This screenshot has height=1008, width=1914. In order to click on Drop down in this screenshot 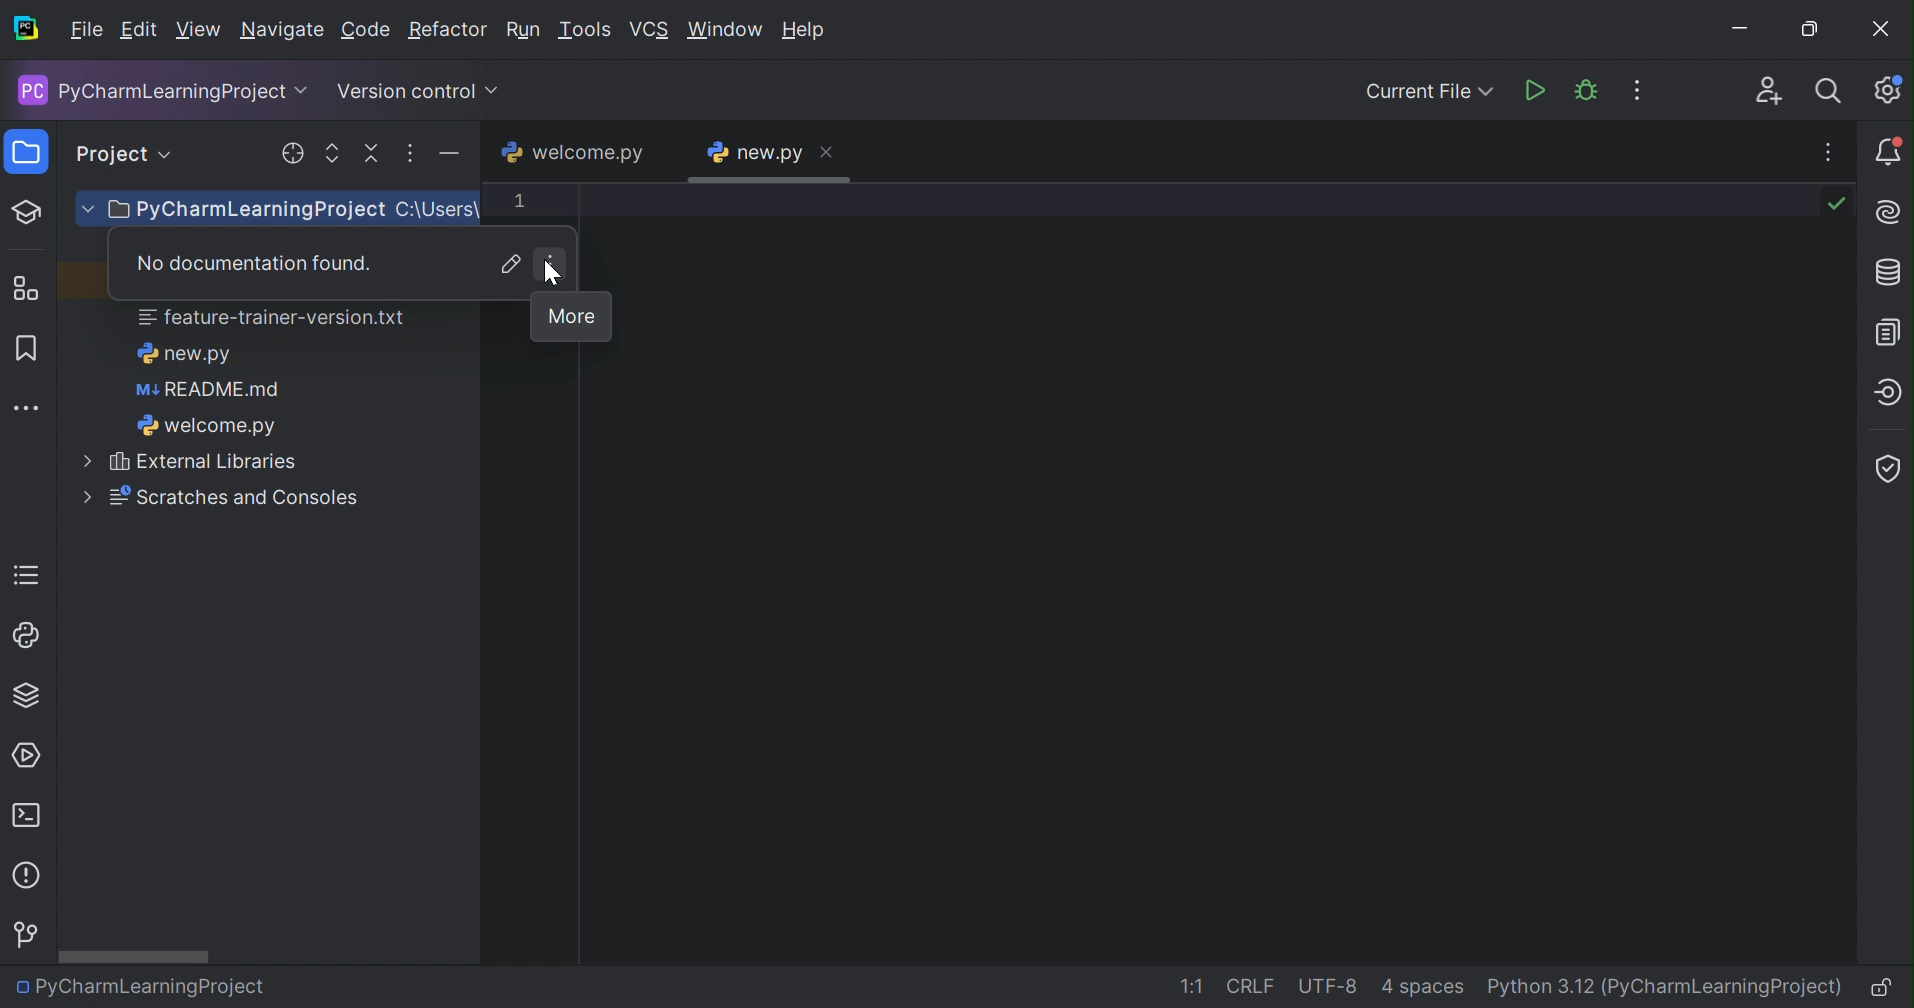, I will do `click(169, 155)`.